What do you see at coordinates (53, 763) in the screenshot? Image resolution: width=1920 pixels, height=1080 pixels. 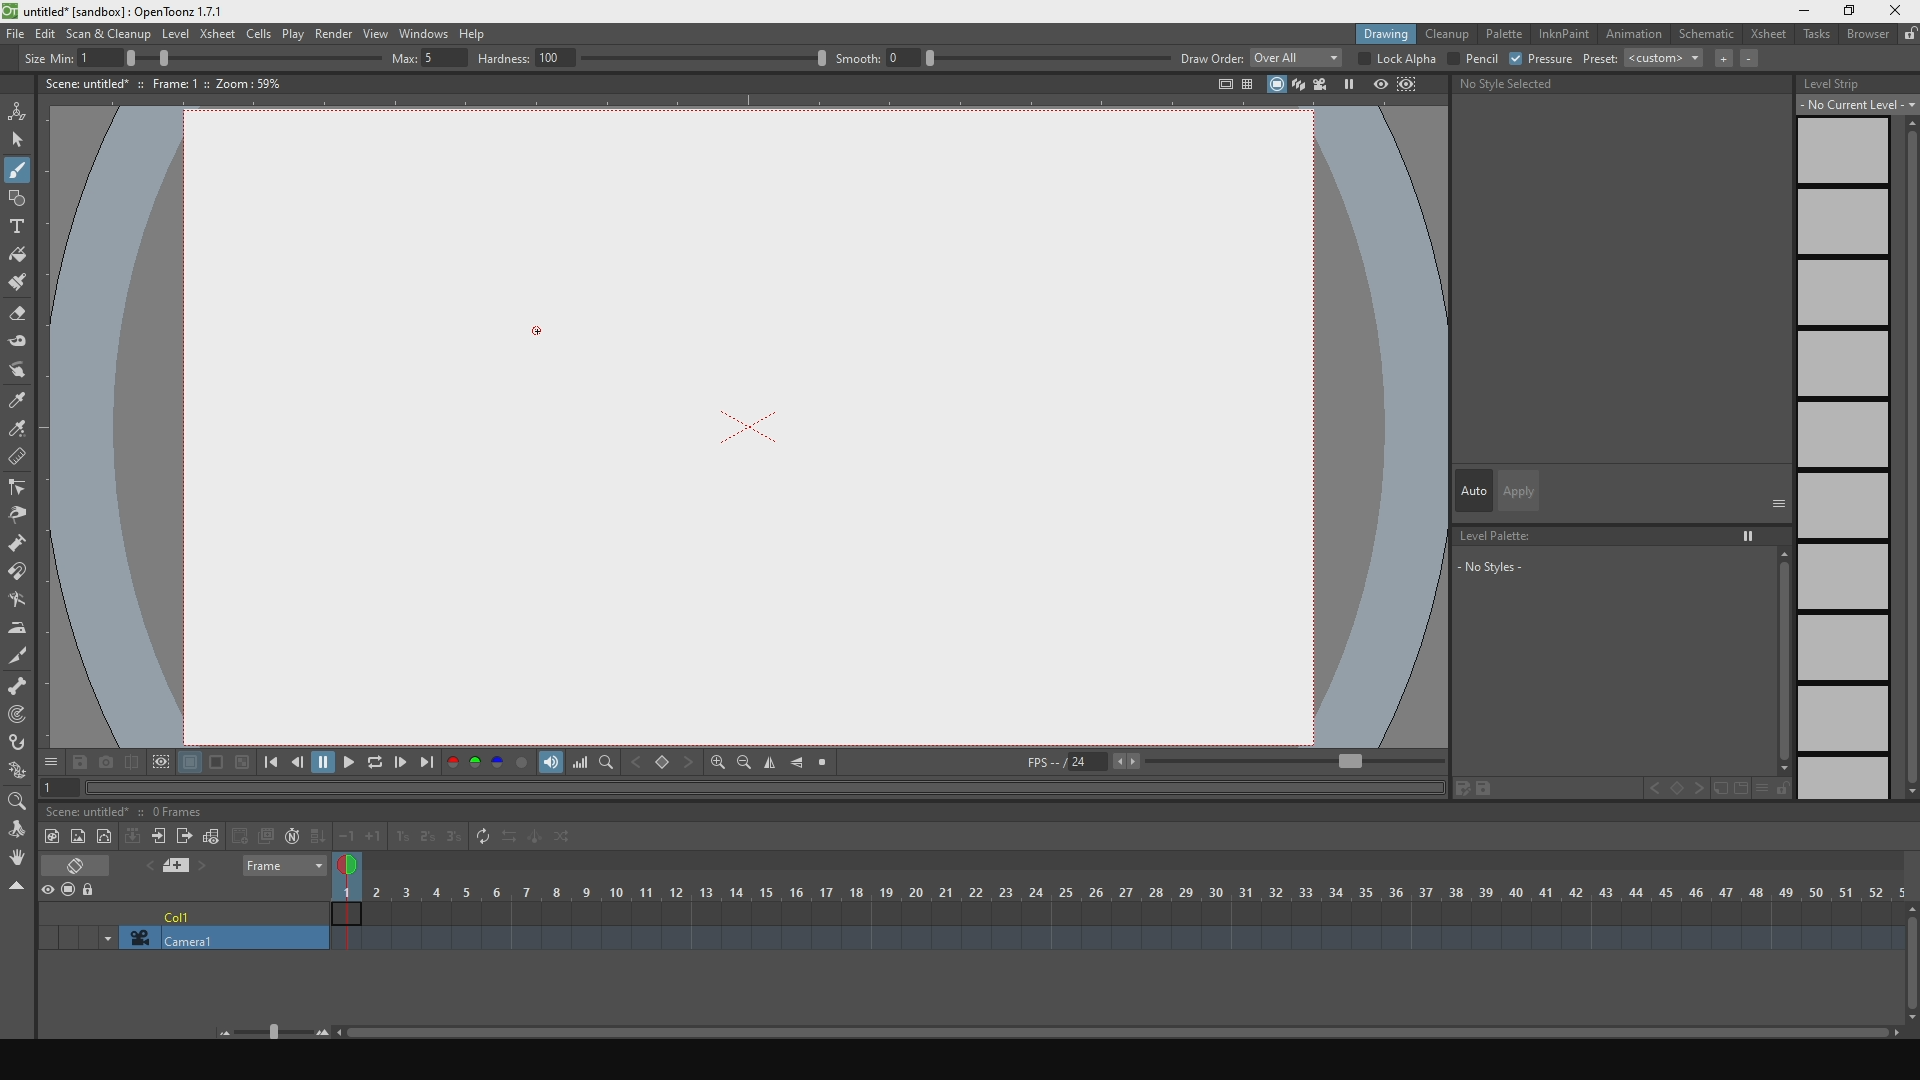 I see `options` at bounding box center [53, 763].